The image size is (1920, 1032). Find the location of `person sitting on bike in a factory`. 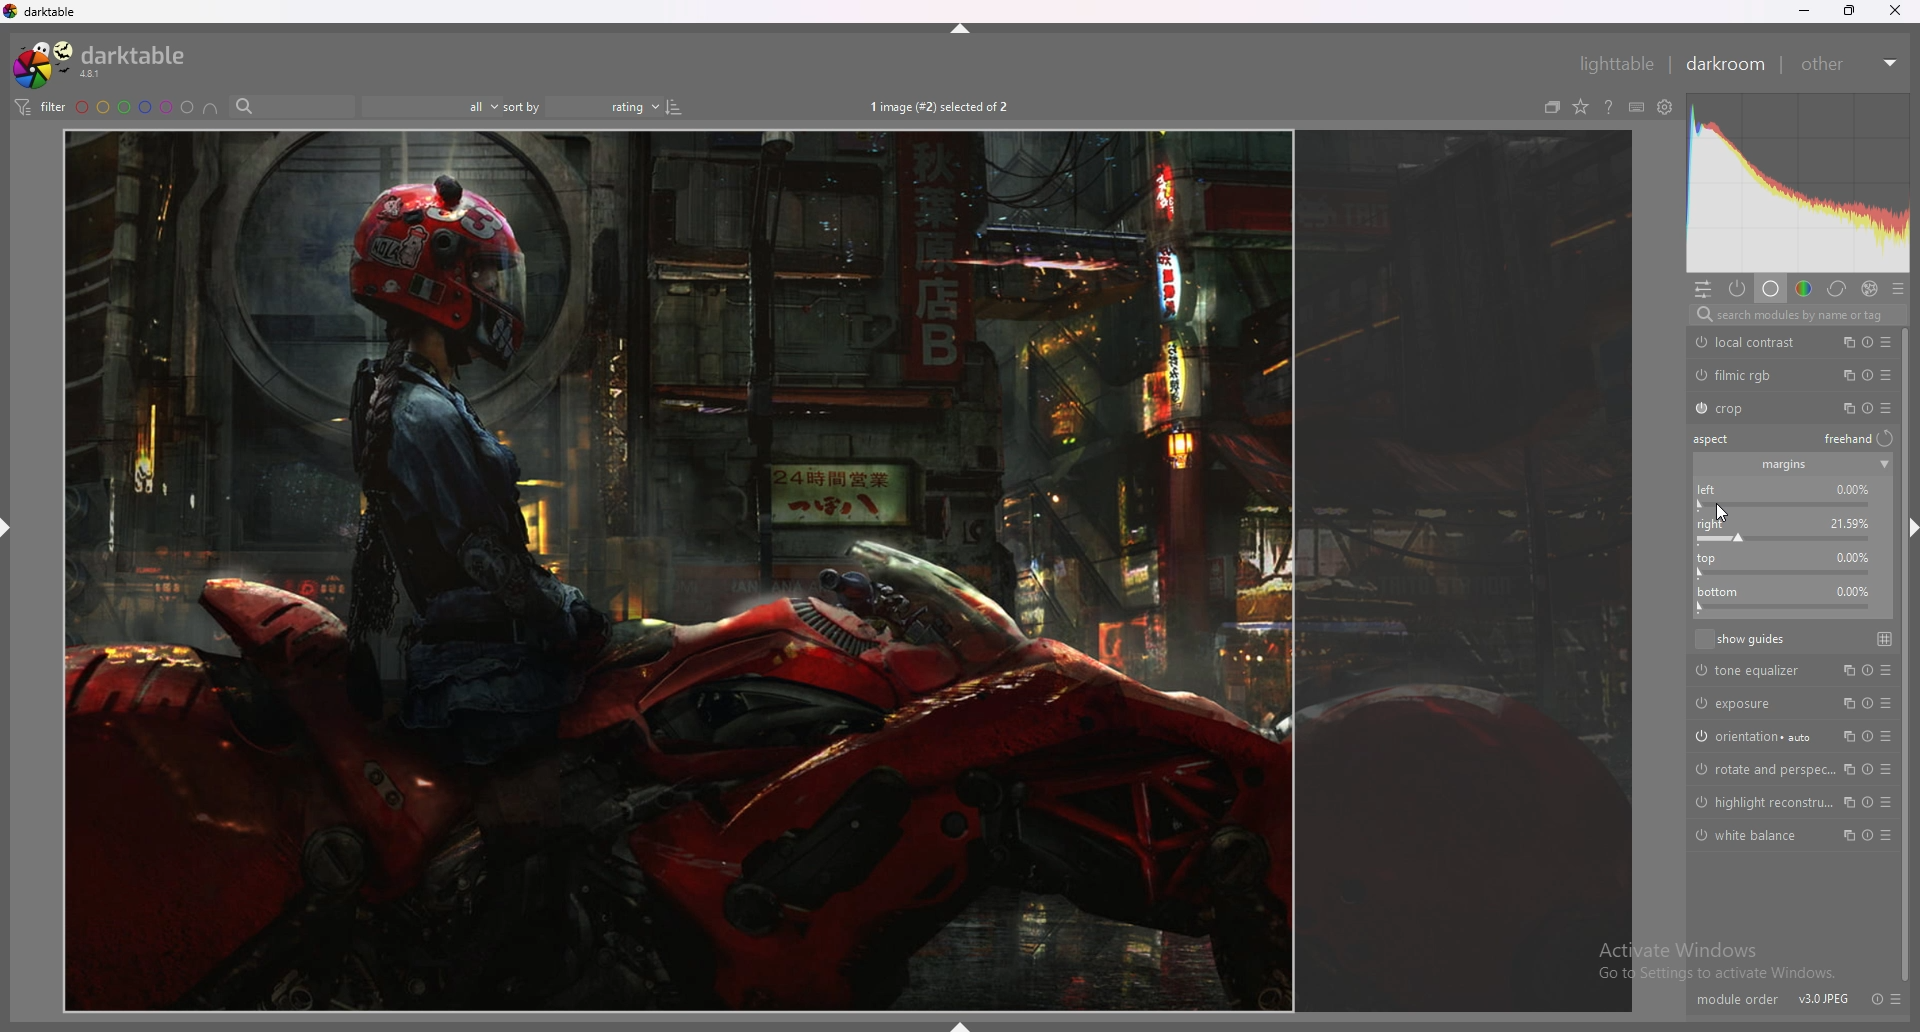

person sitting on bike in a factory is located at coordinates (847, 569).